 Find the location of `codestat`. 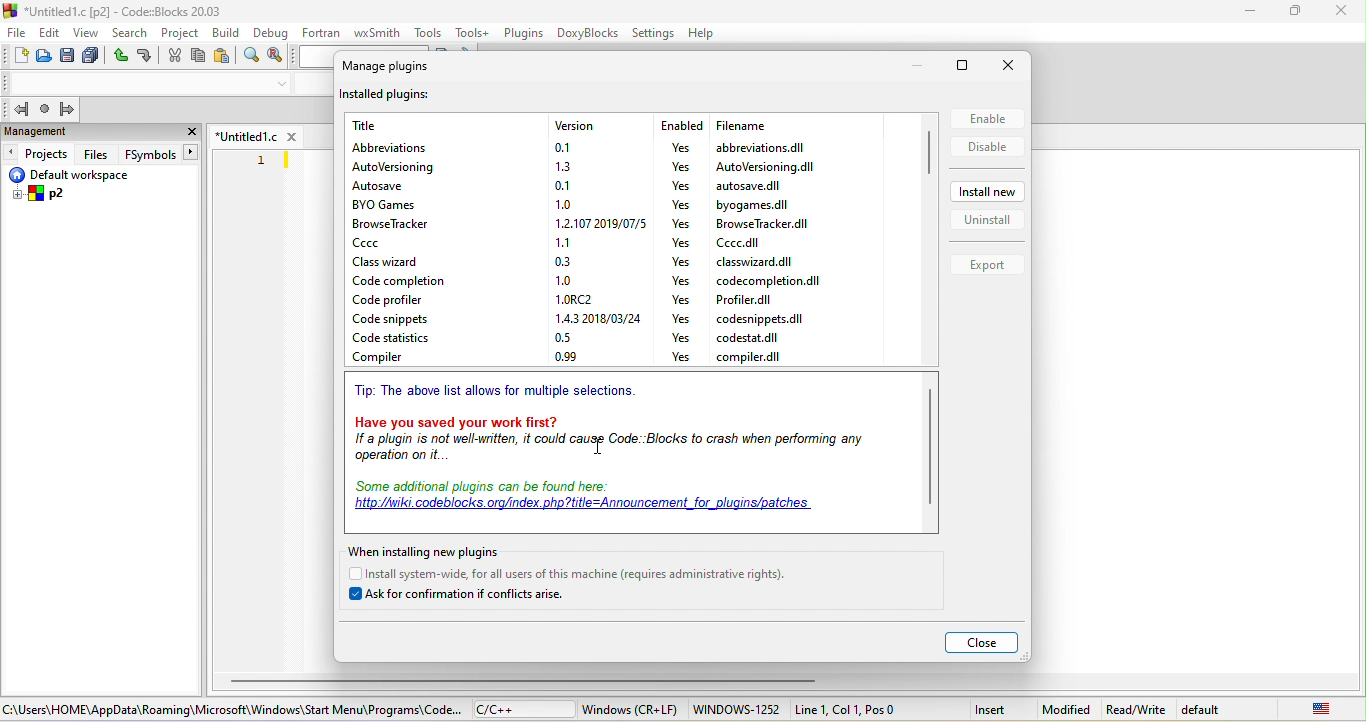

codestat is located at coordinates (748, 338).